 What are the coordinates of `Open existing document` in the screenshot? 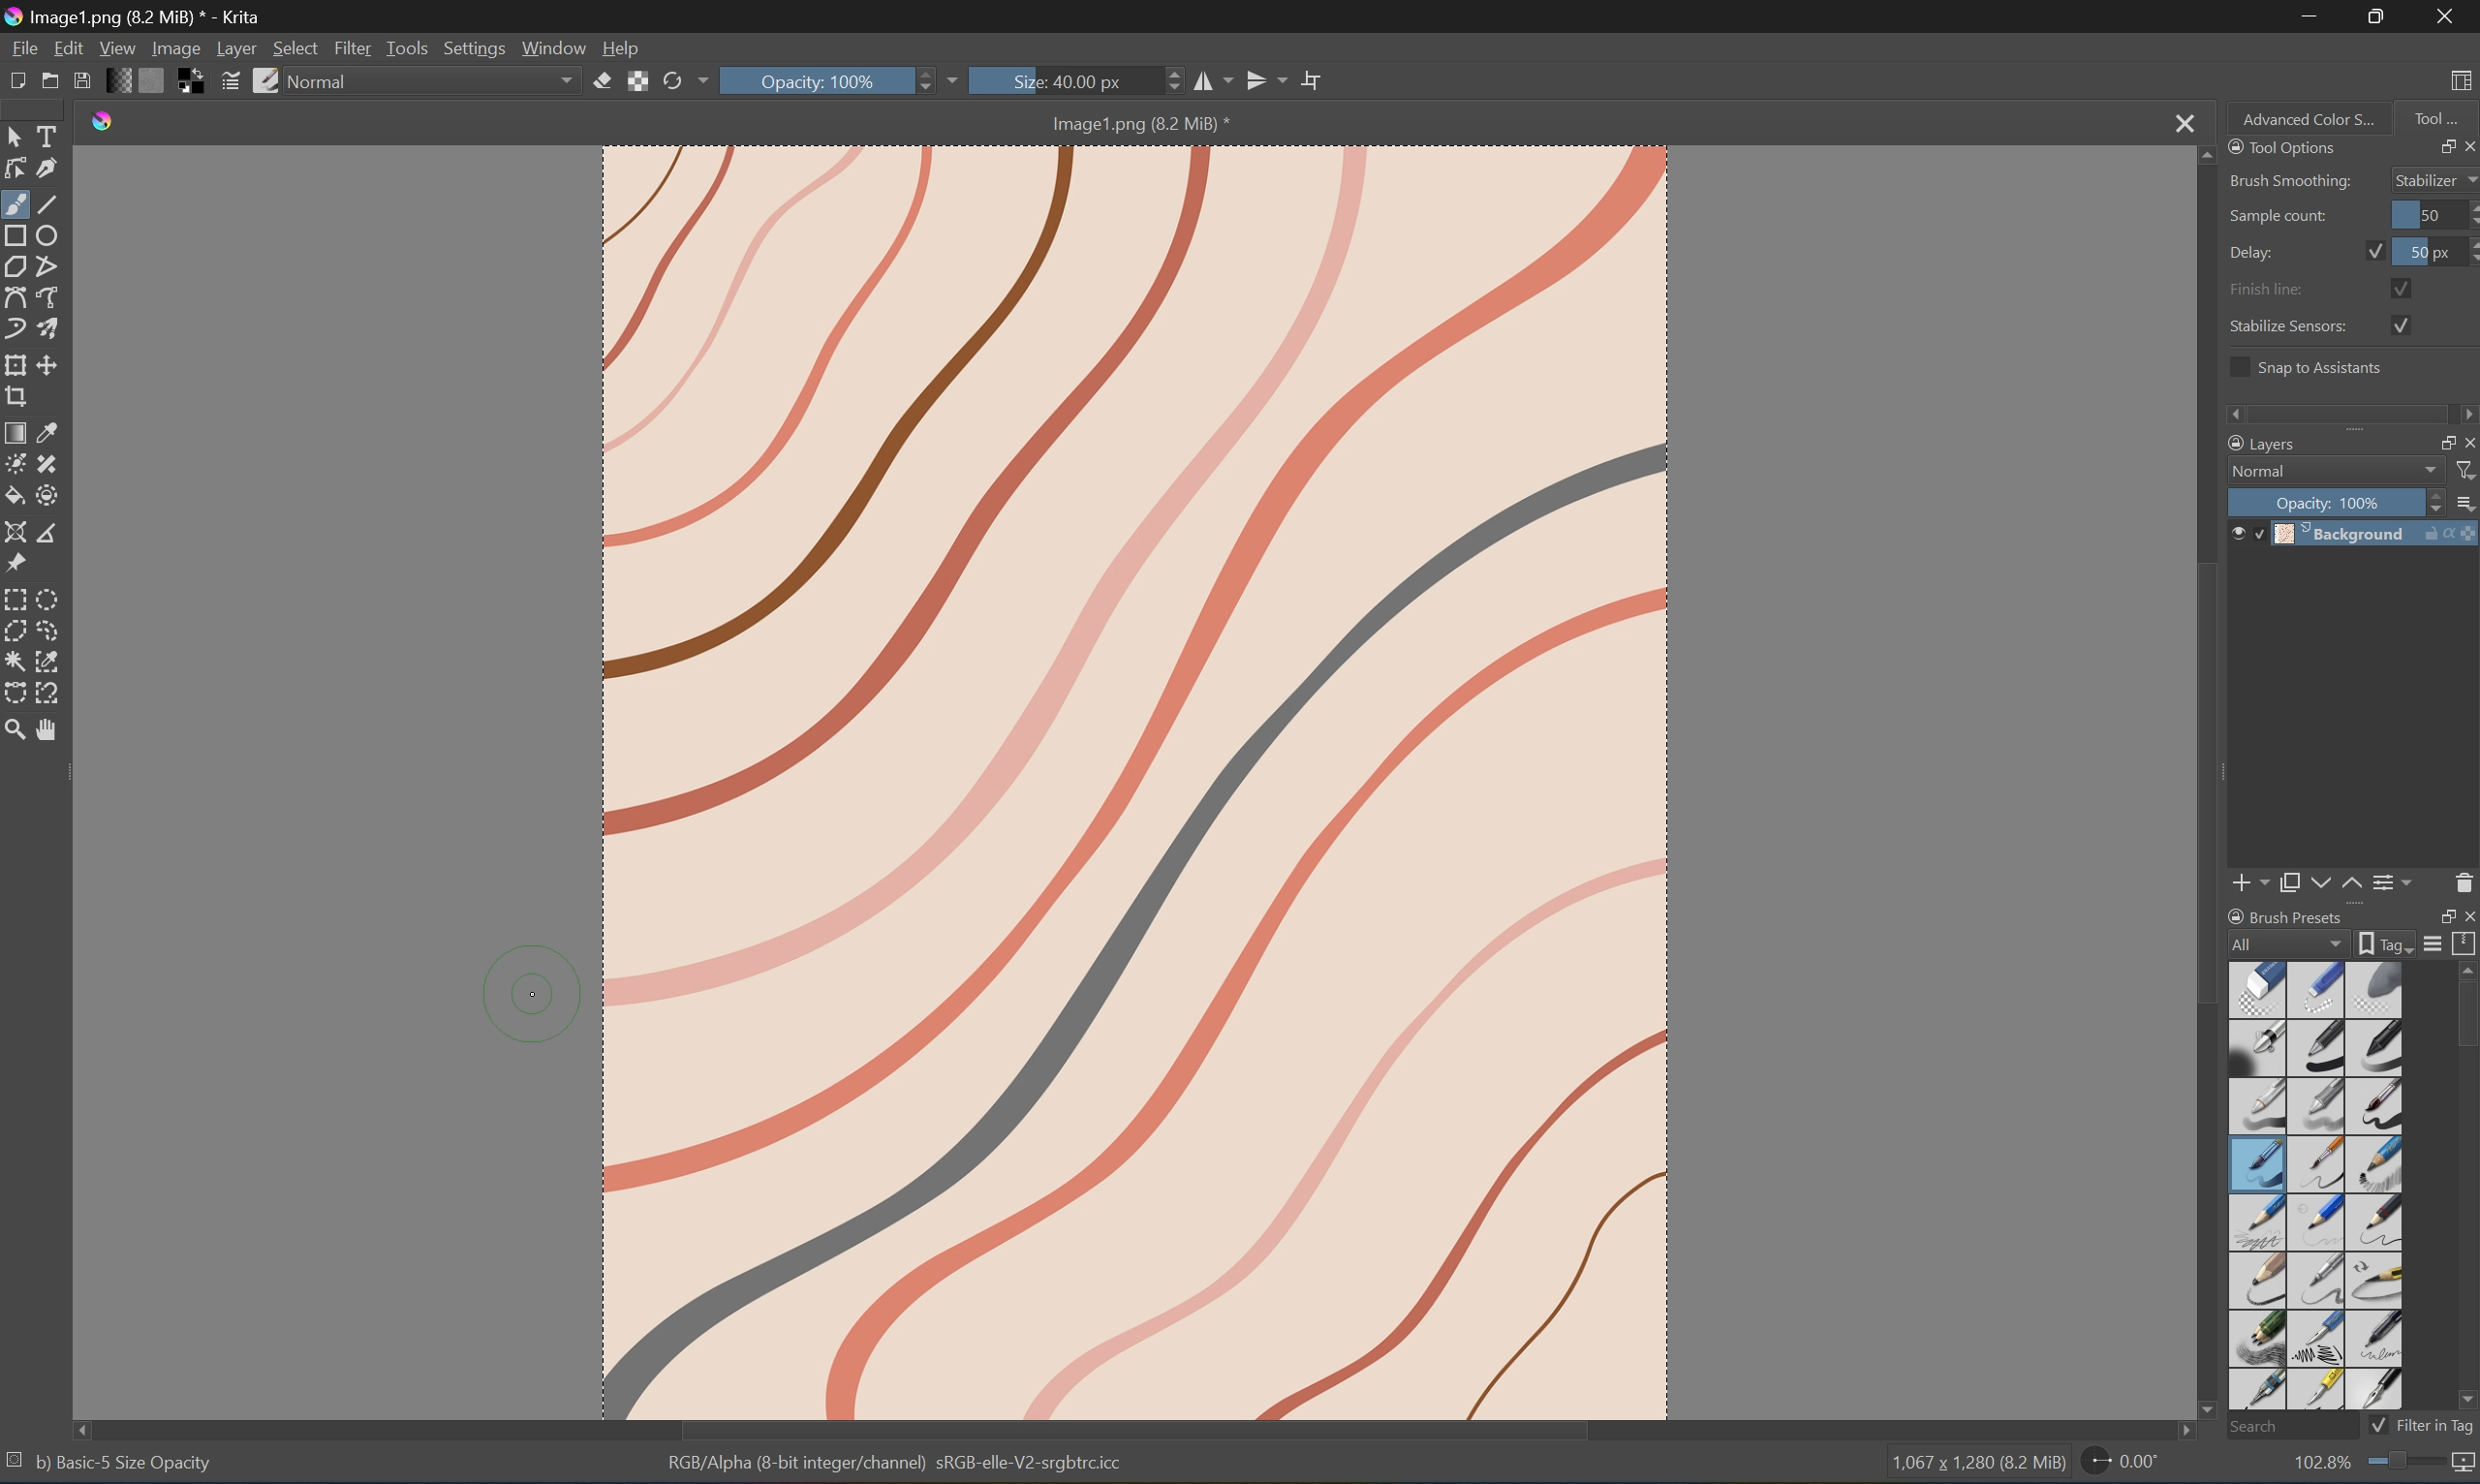 It's located at (50, 83).